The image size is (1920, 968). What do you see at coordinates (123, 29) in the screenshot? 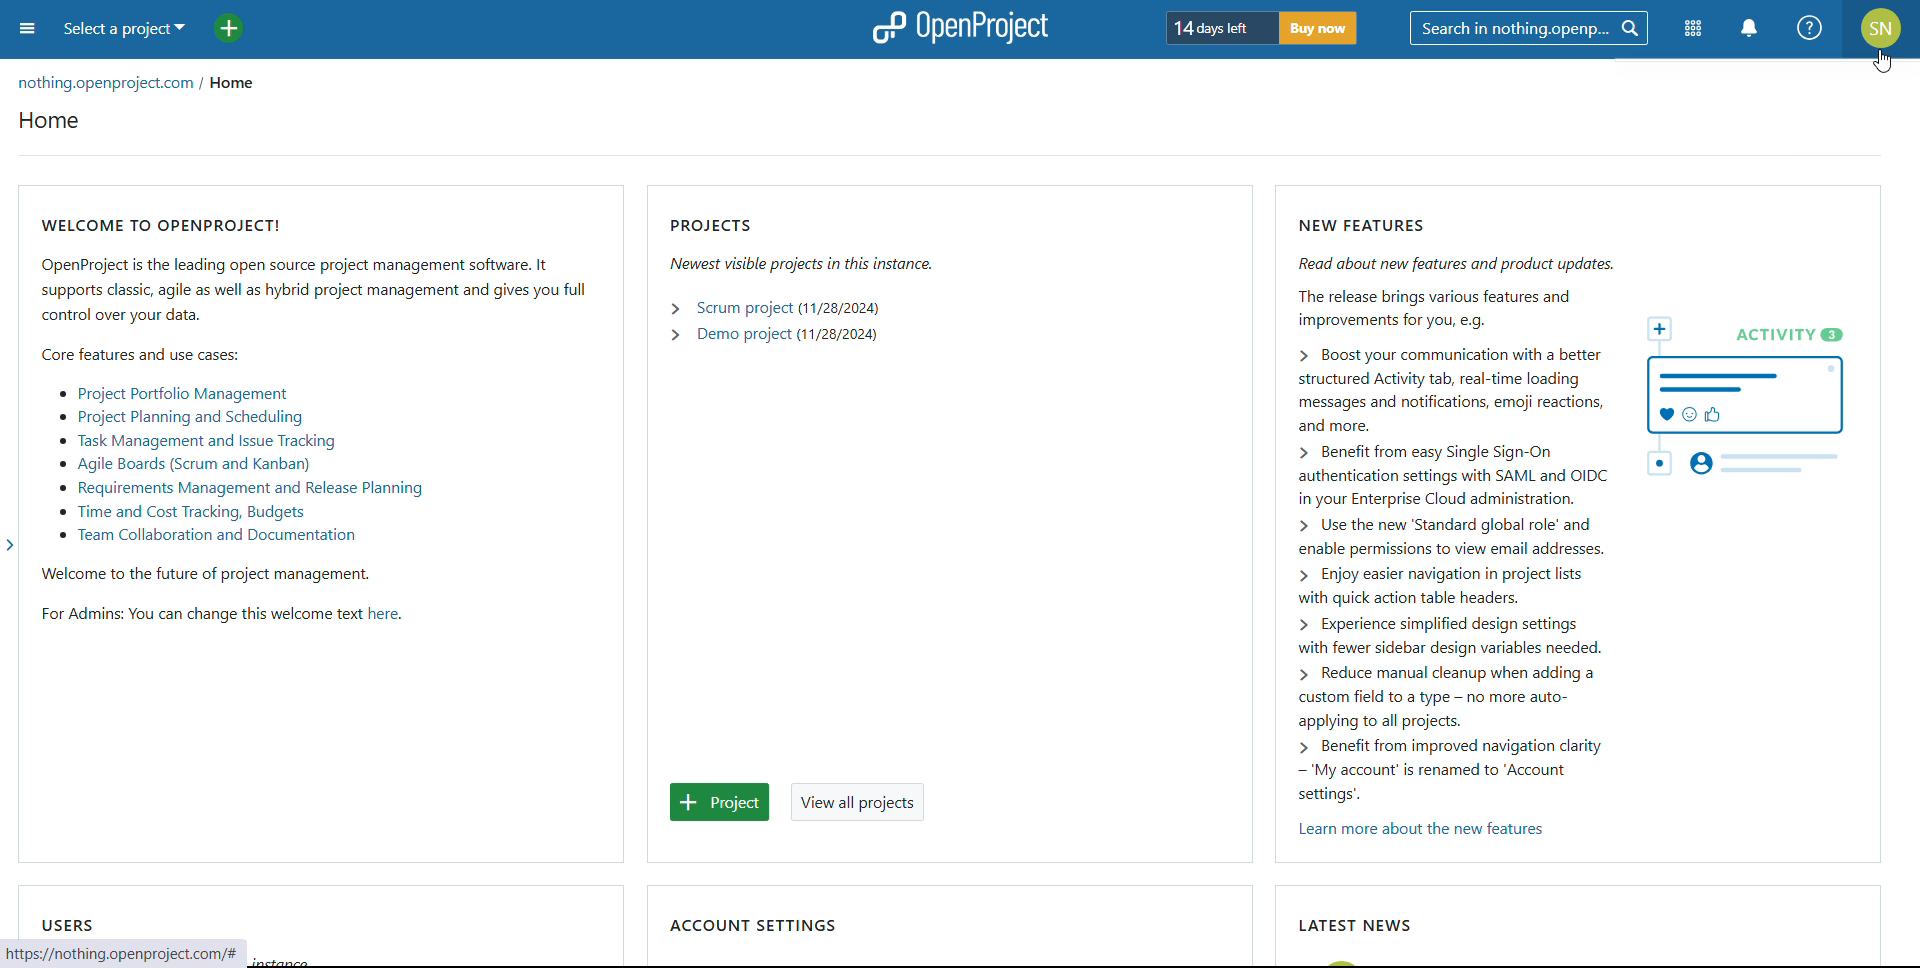
I see `select a project` at bounding box center [123, 29].